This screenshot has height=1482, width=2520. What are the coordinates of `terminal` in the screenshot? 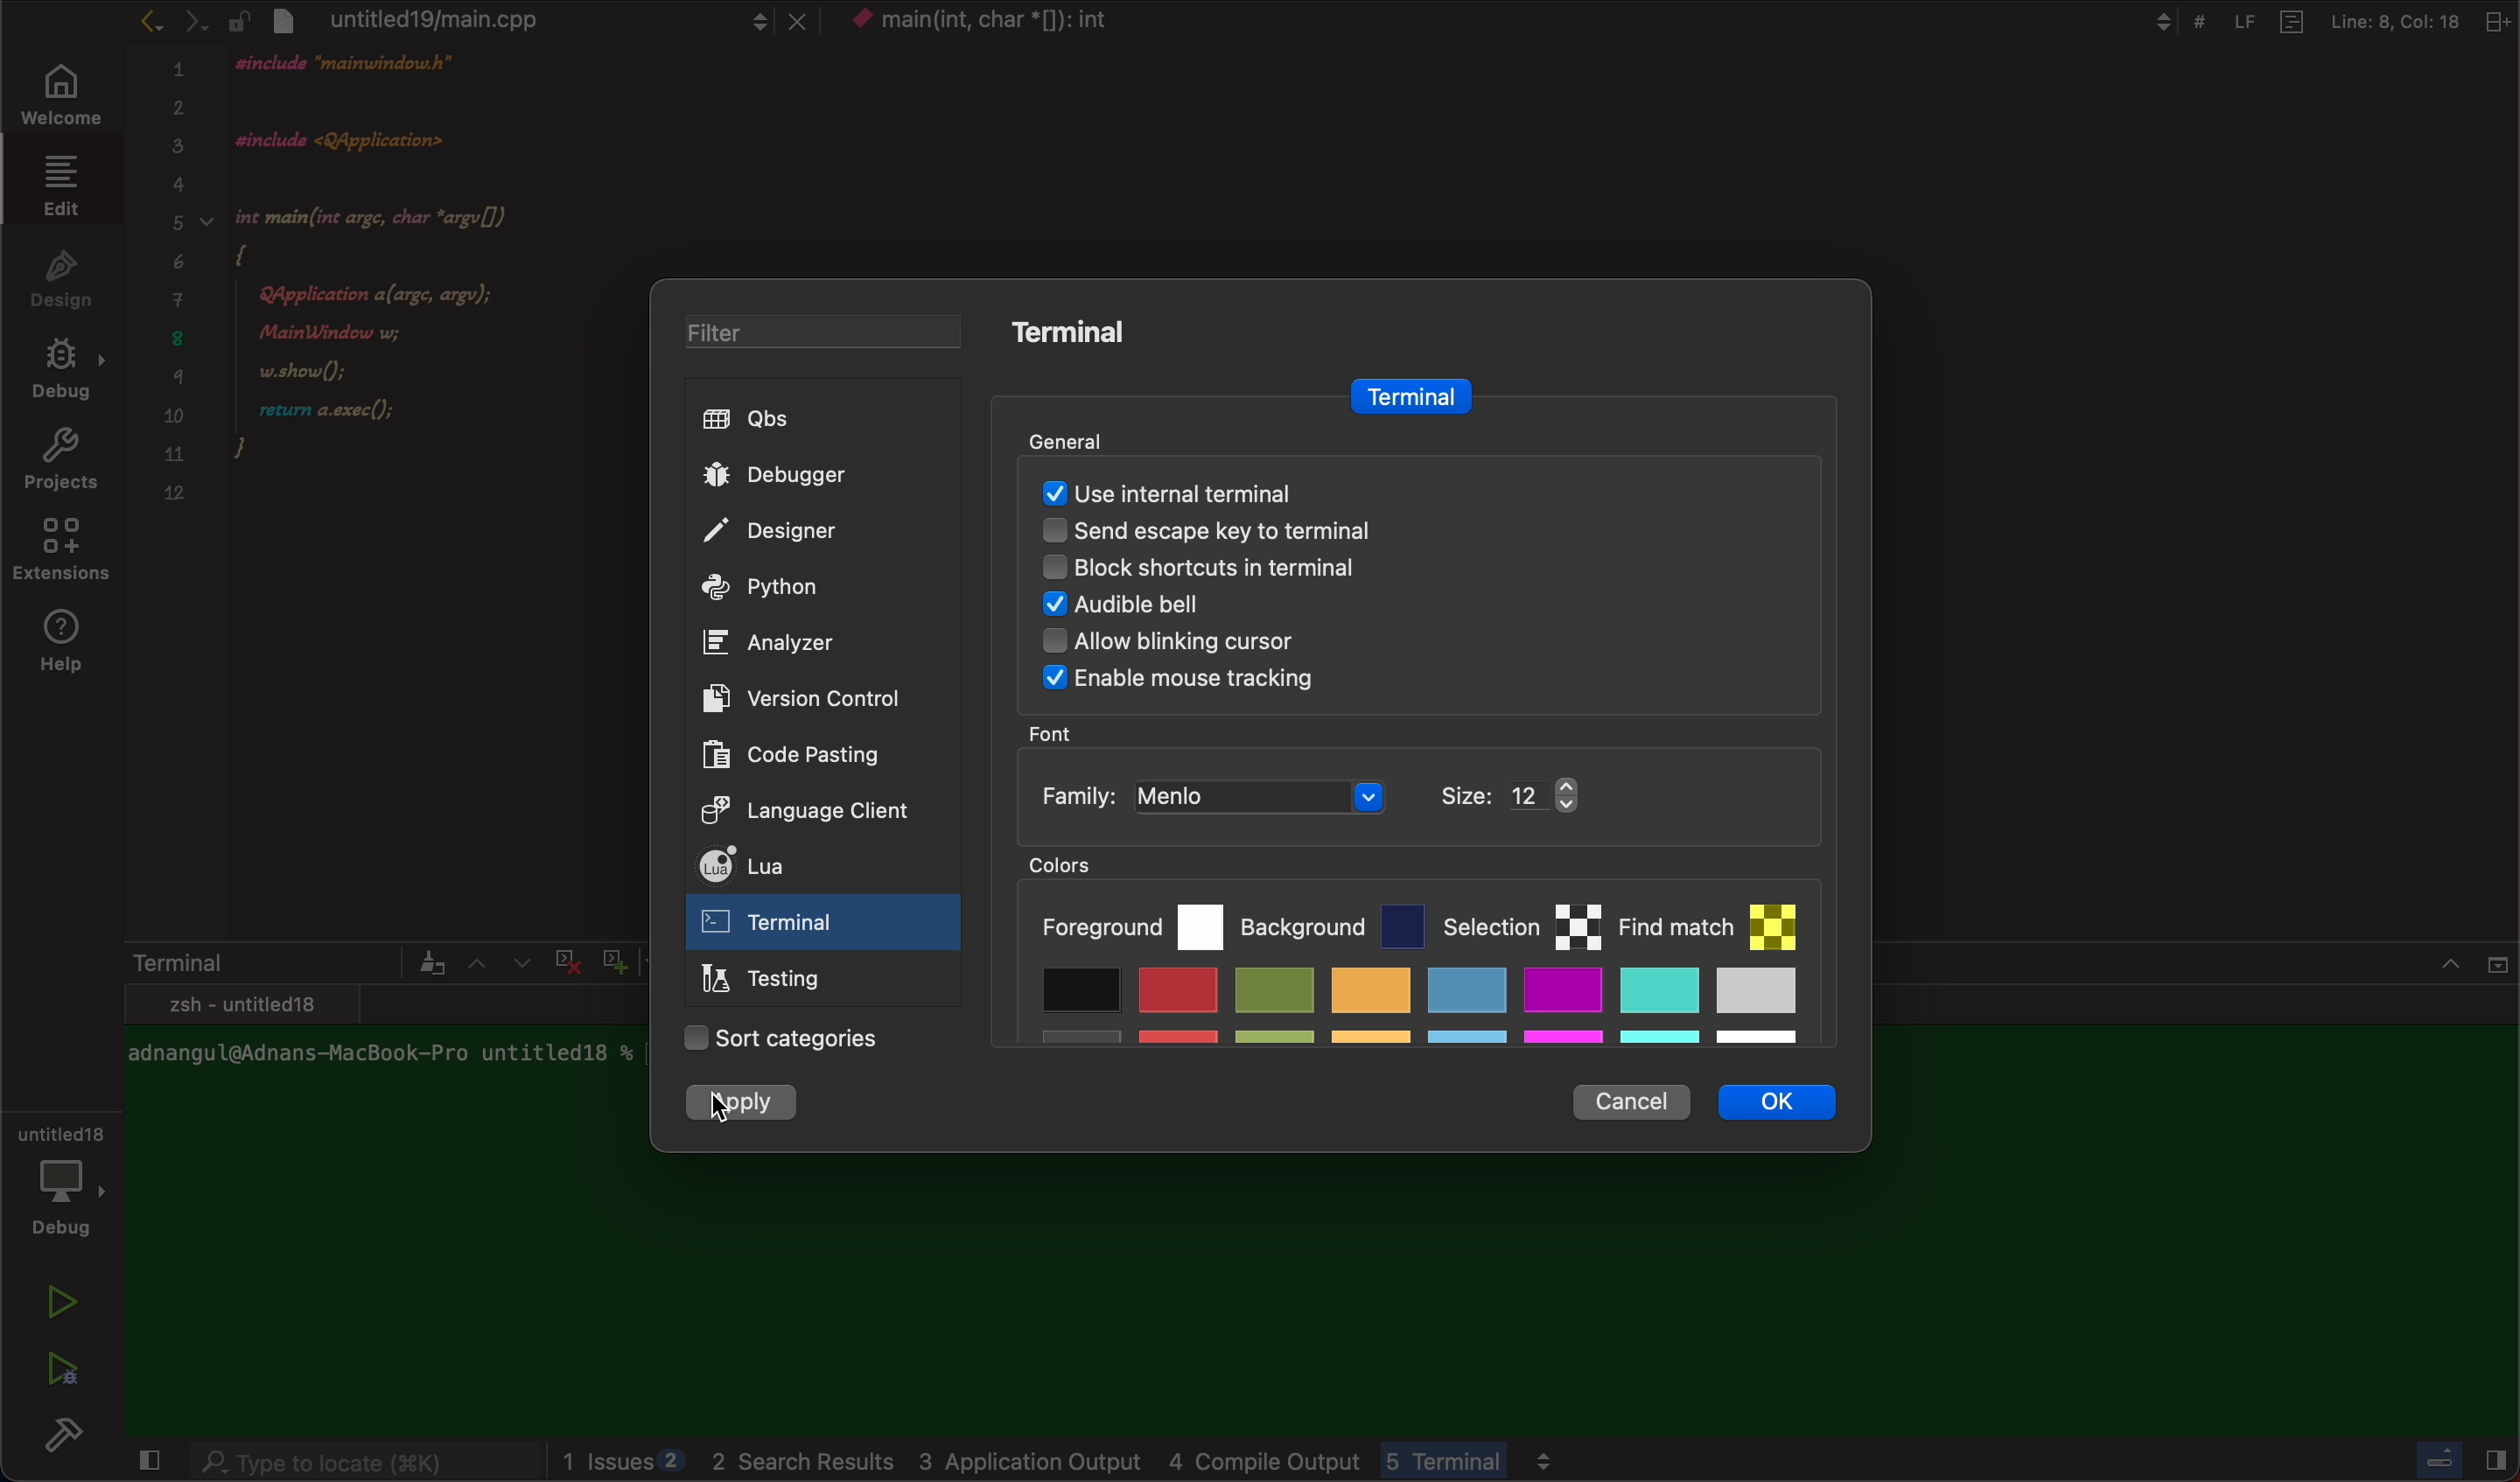 It's located at (284, 962).